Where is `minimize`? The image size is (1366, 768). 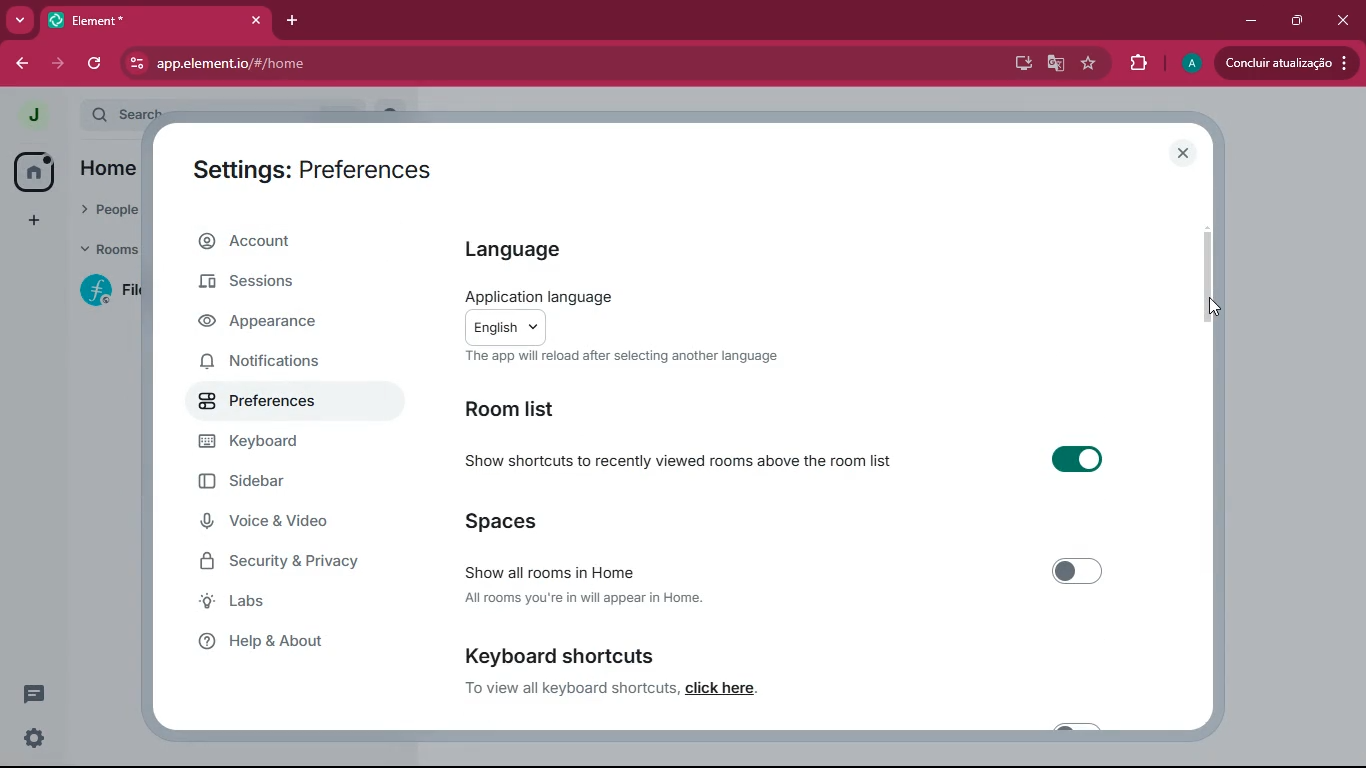 minimize is located at coordinates (1252, 21).